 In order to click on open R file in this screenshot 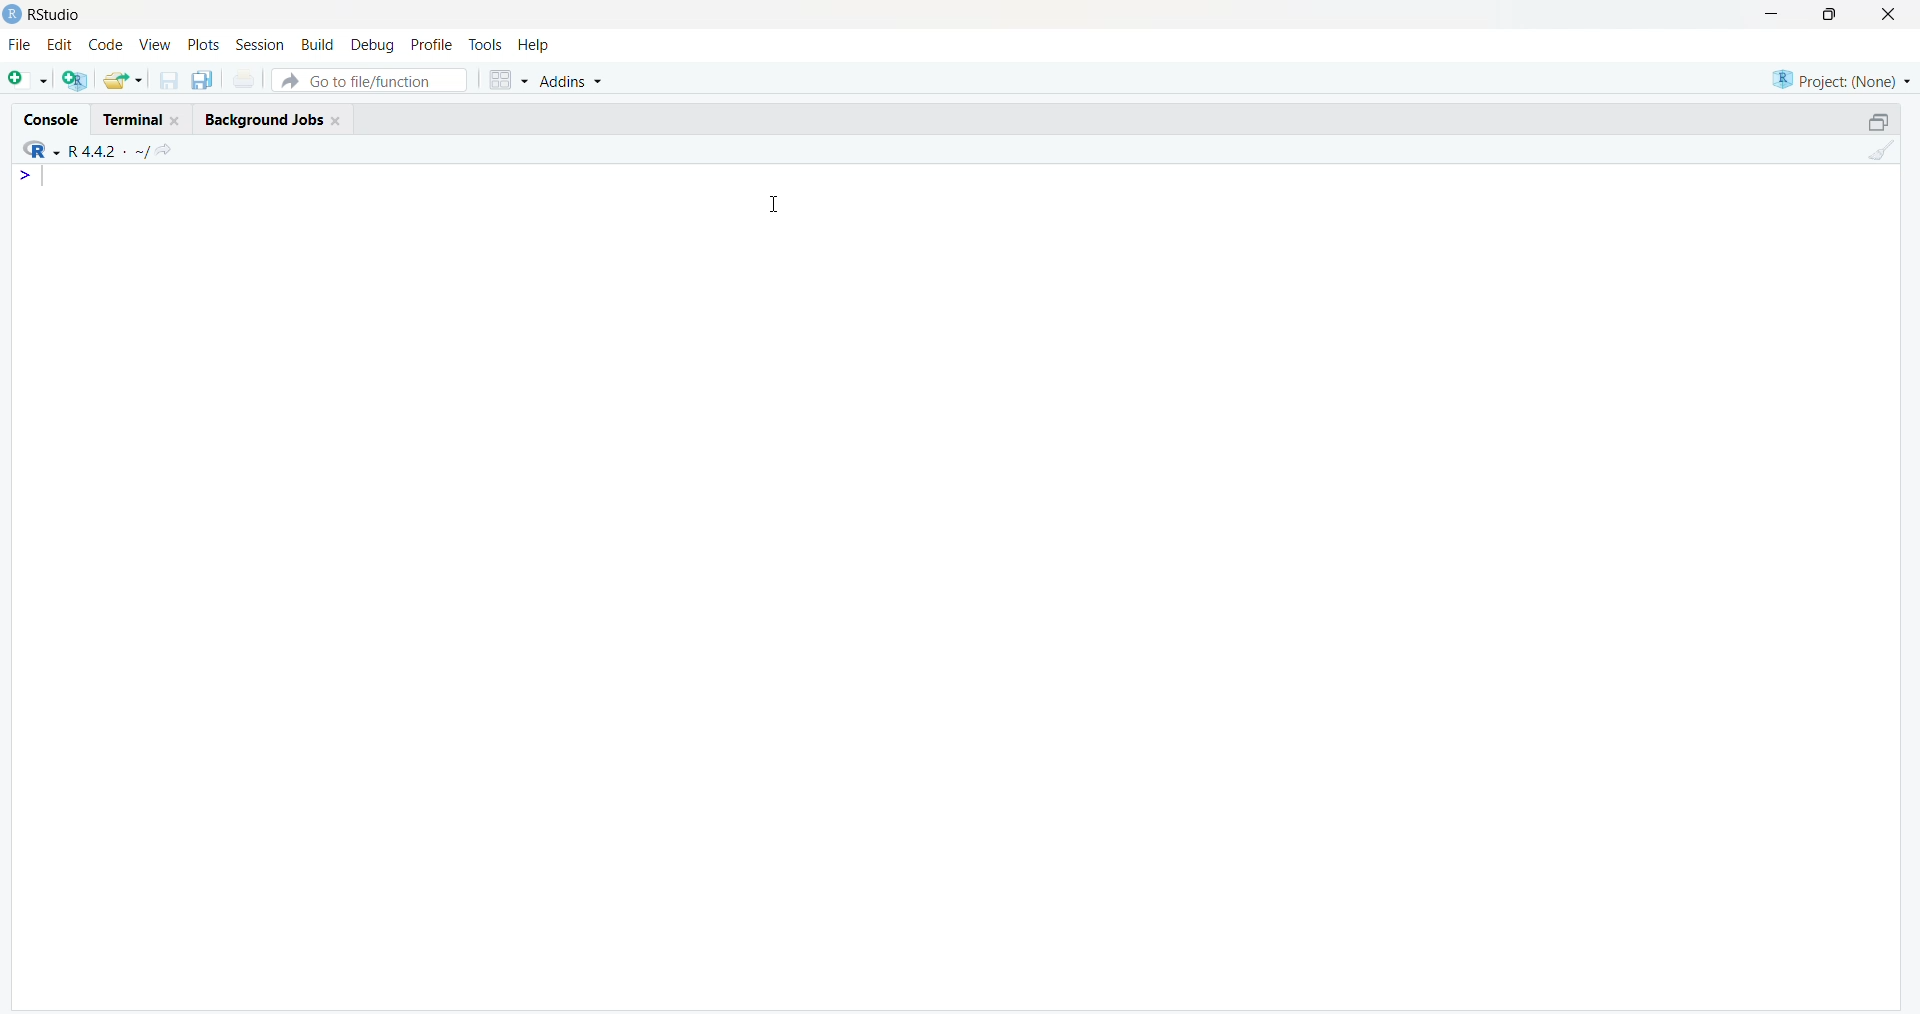, I will do `click(74, 81)`.